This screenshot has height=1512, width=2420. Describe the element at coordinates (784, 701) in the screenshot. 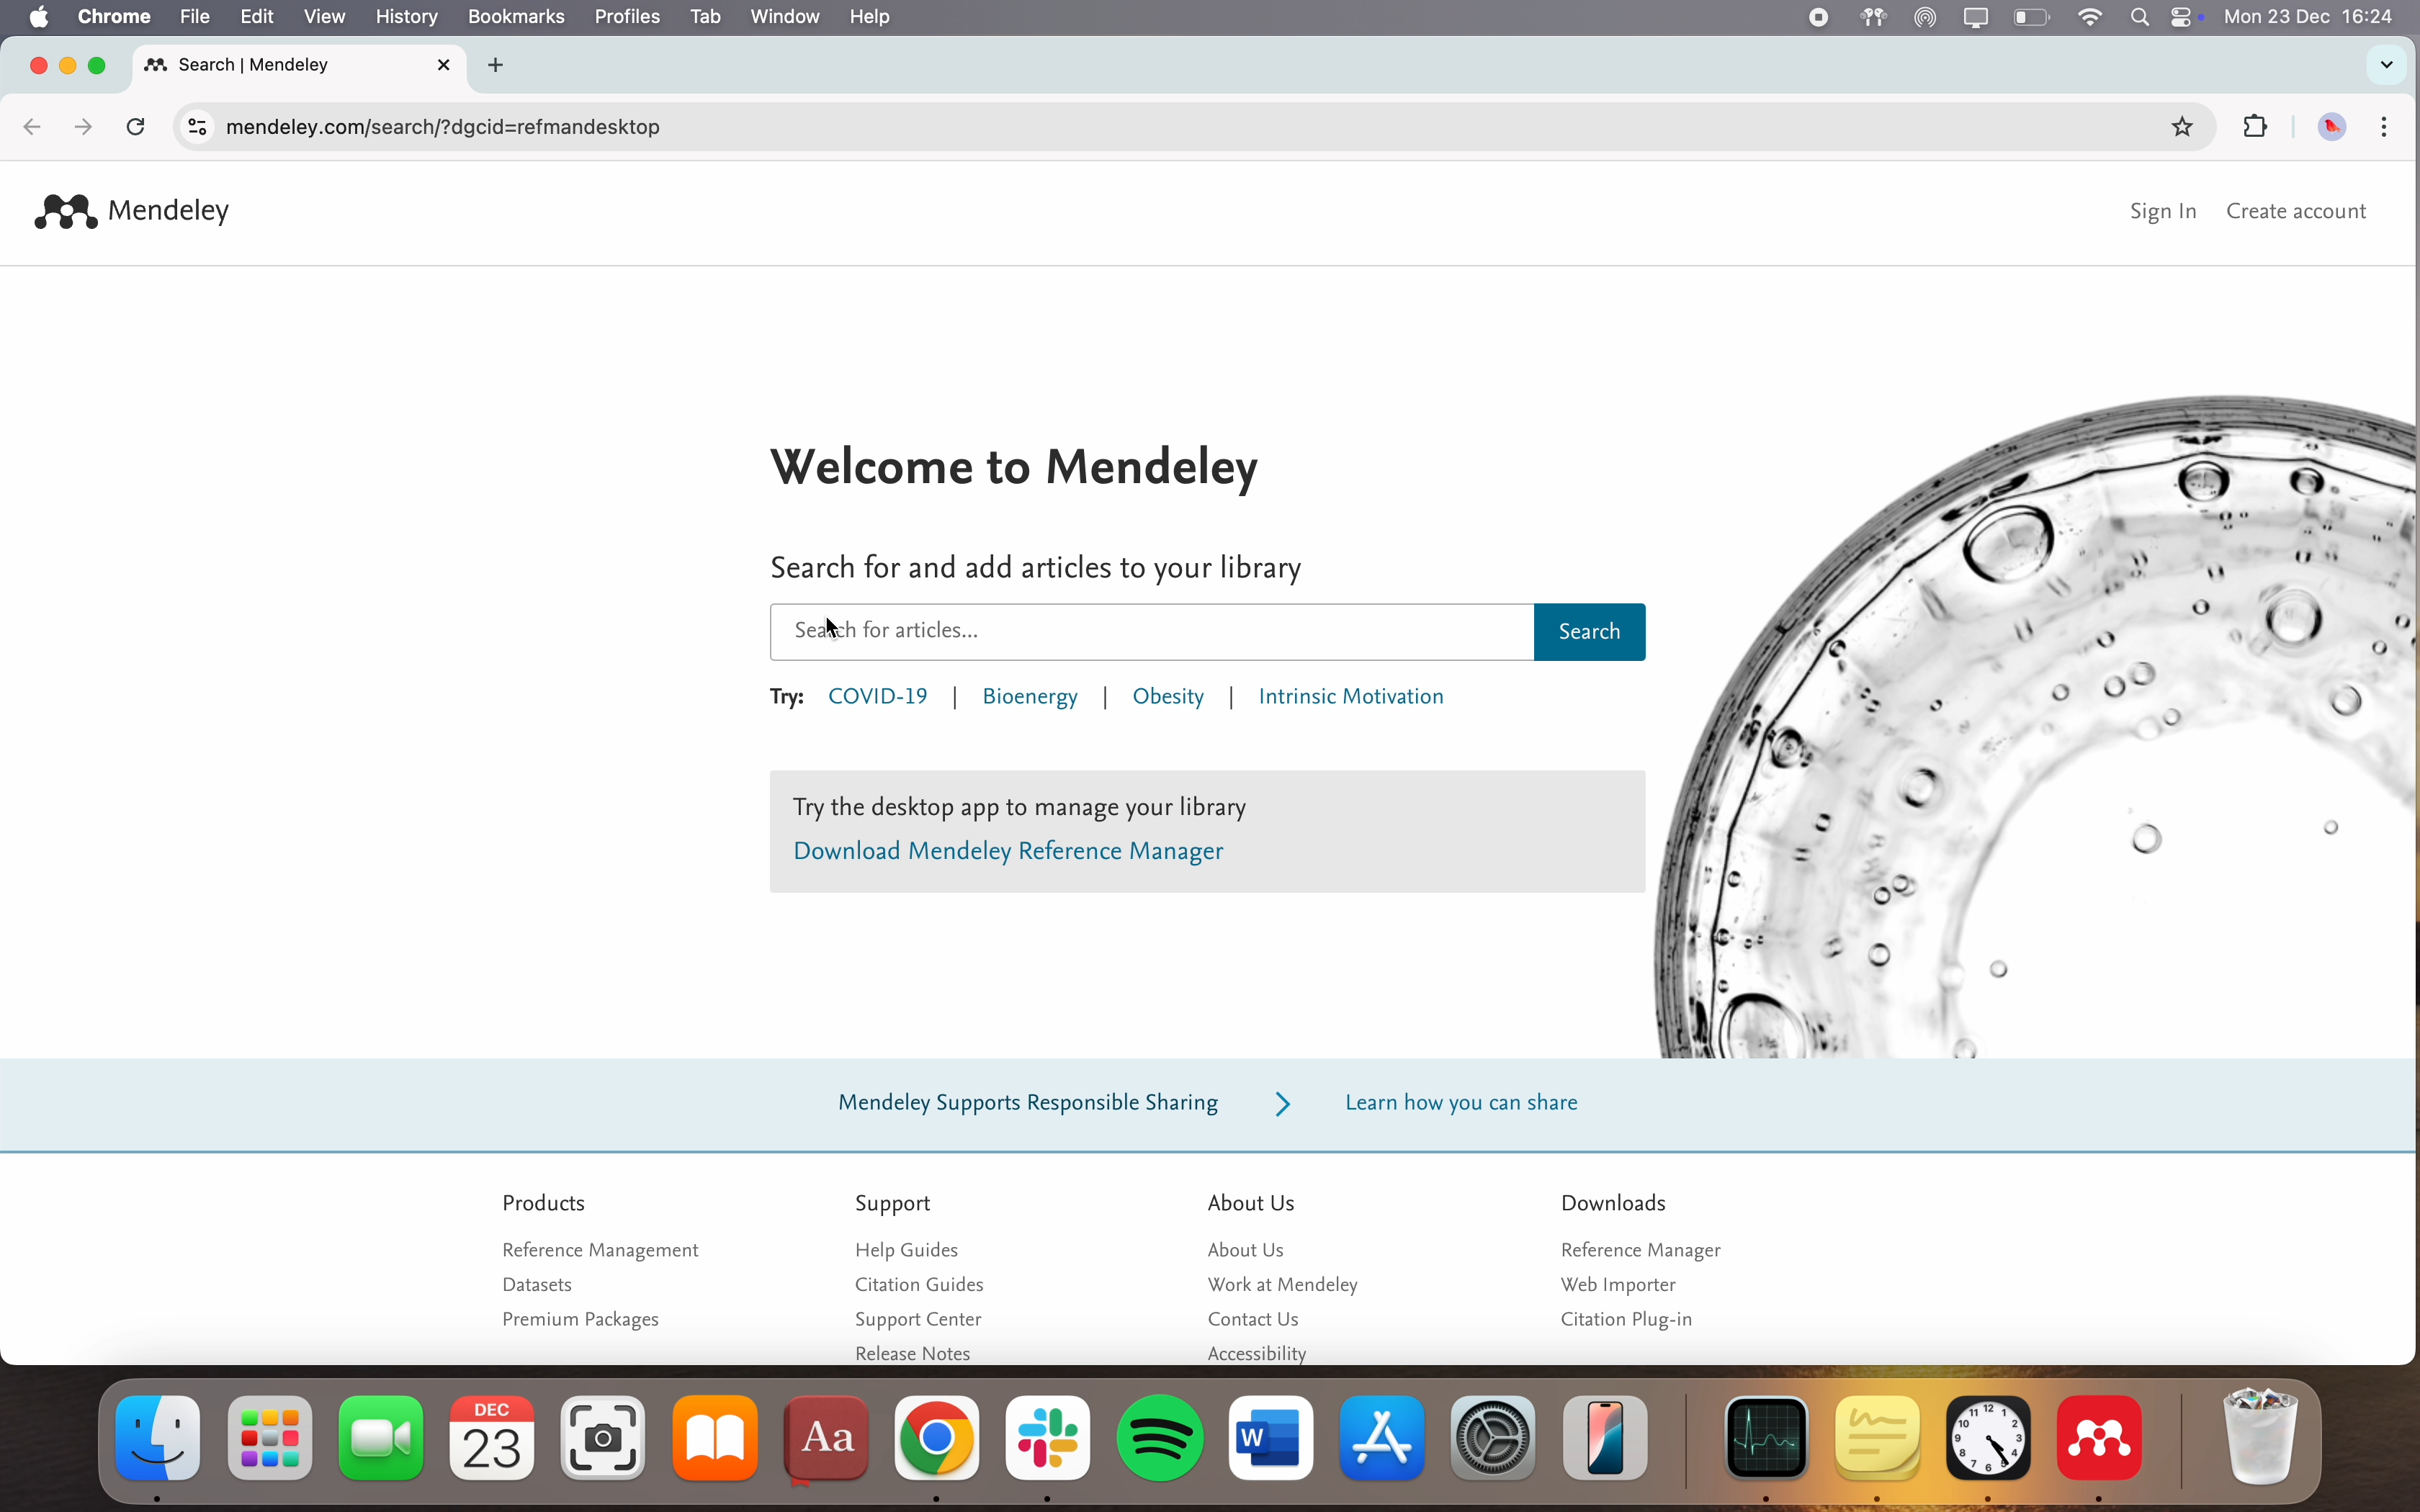

I see `try` at that location.